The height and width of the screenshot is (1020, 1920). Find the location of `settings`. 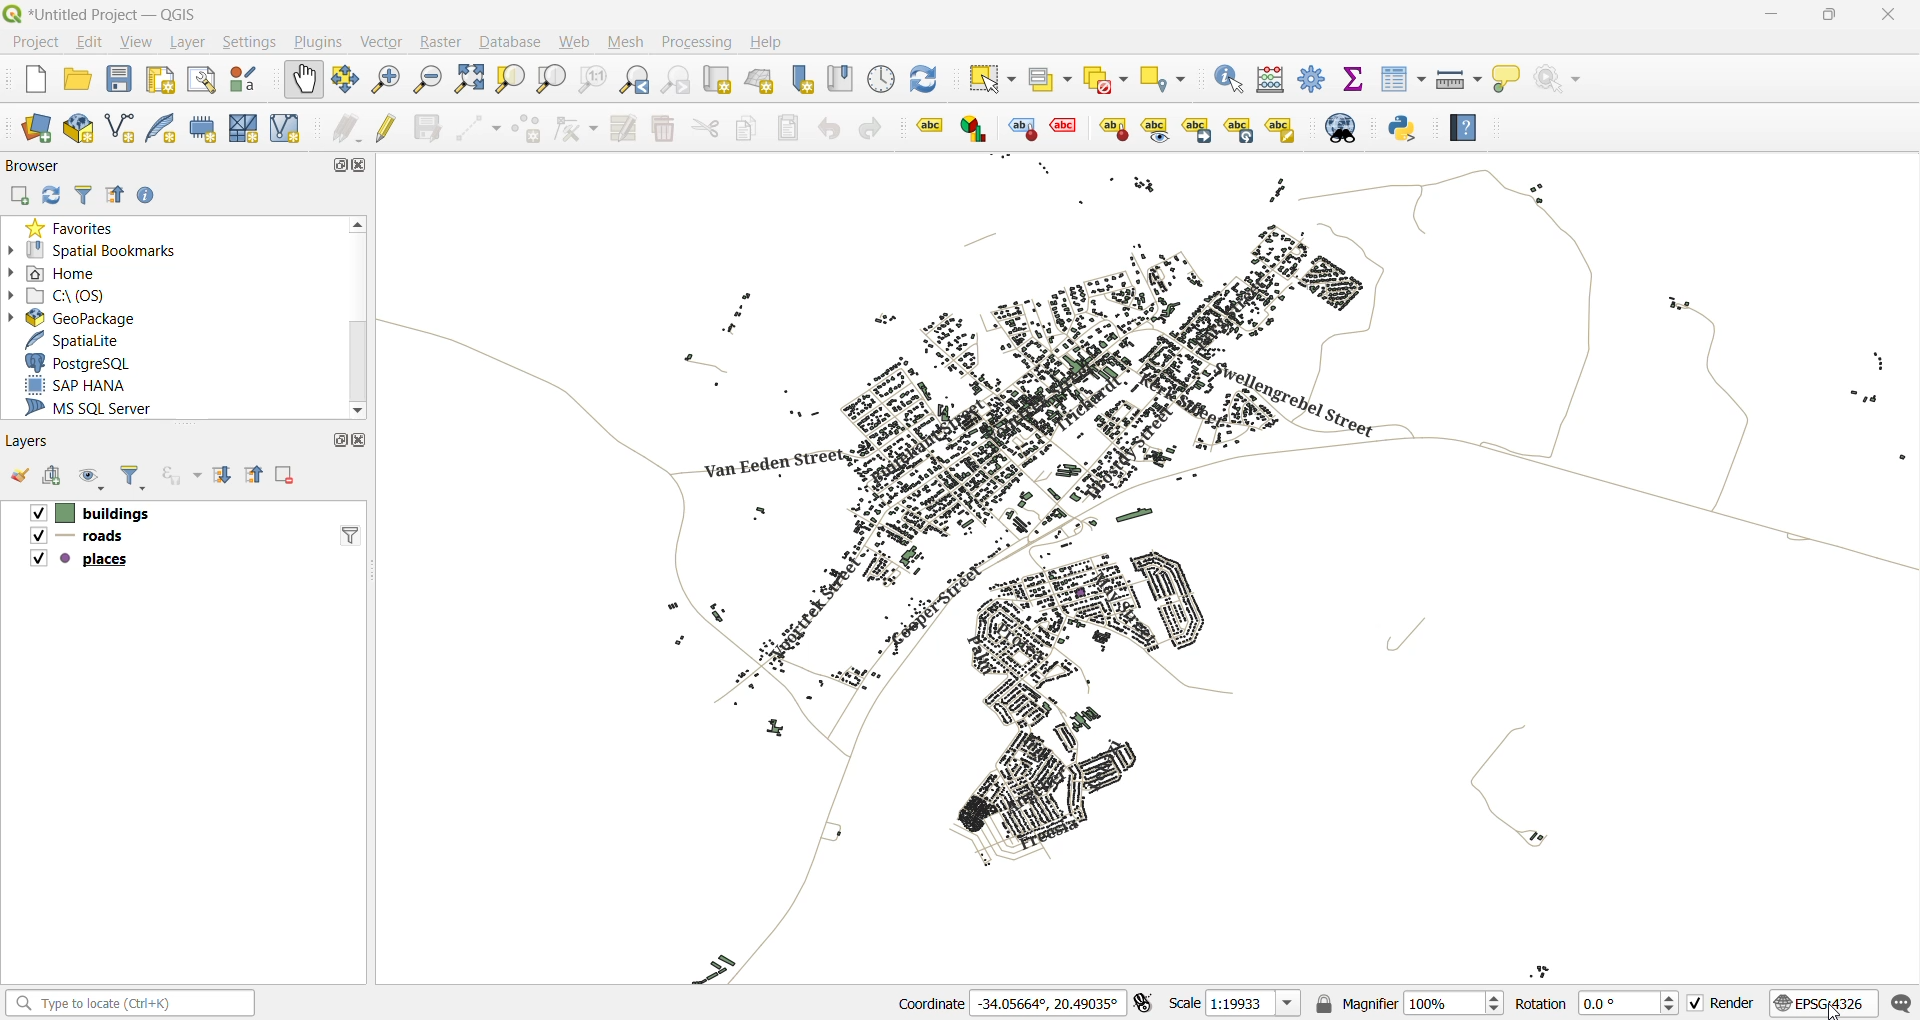

settings is located at coordinates (250, 44).